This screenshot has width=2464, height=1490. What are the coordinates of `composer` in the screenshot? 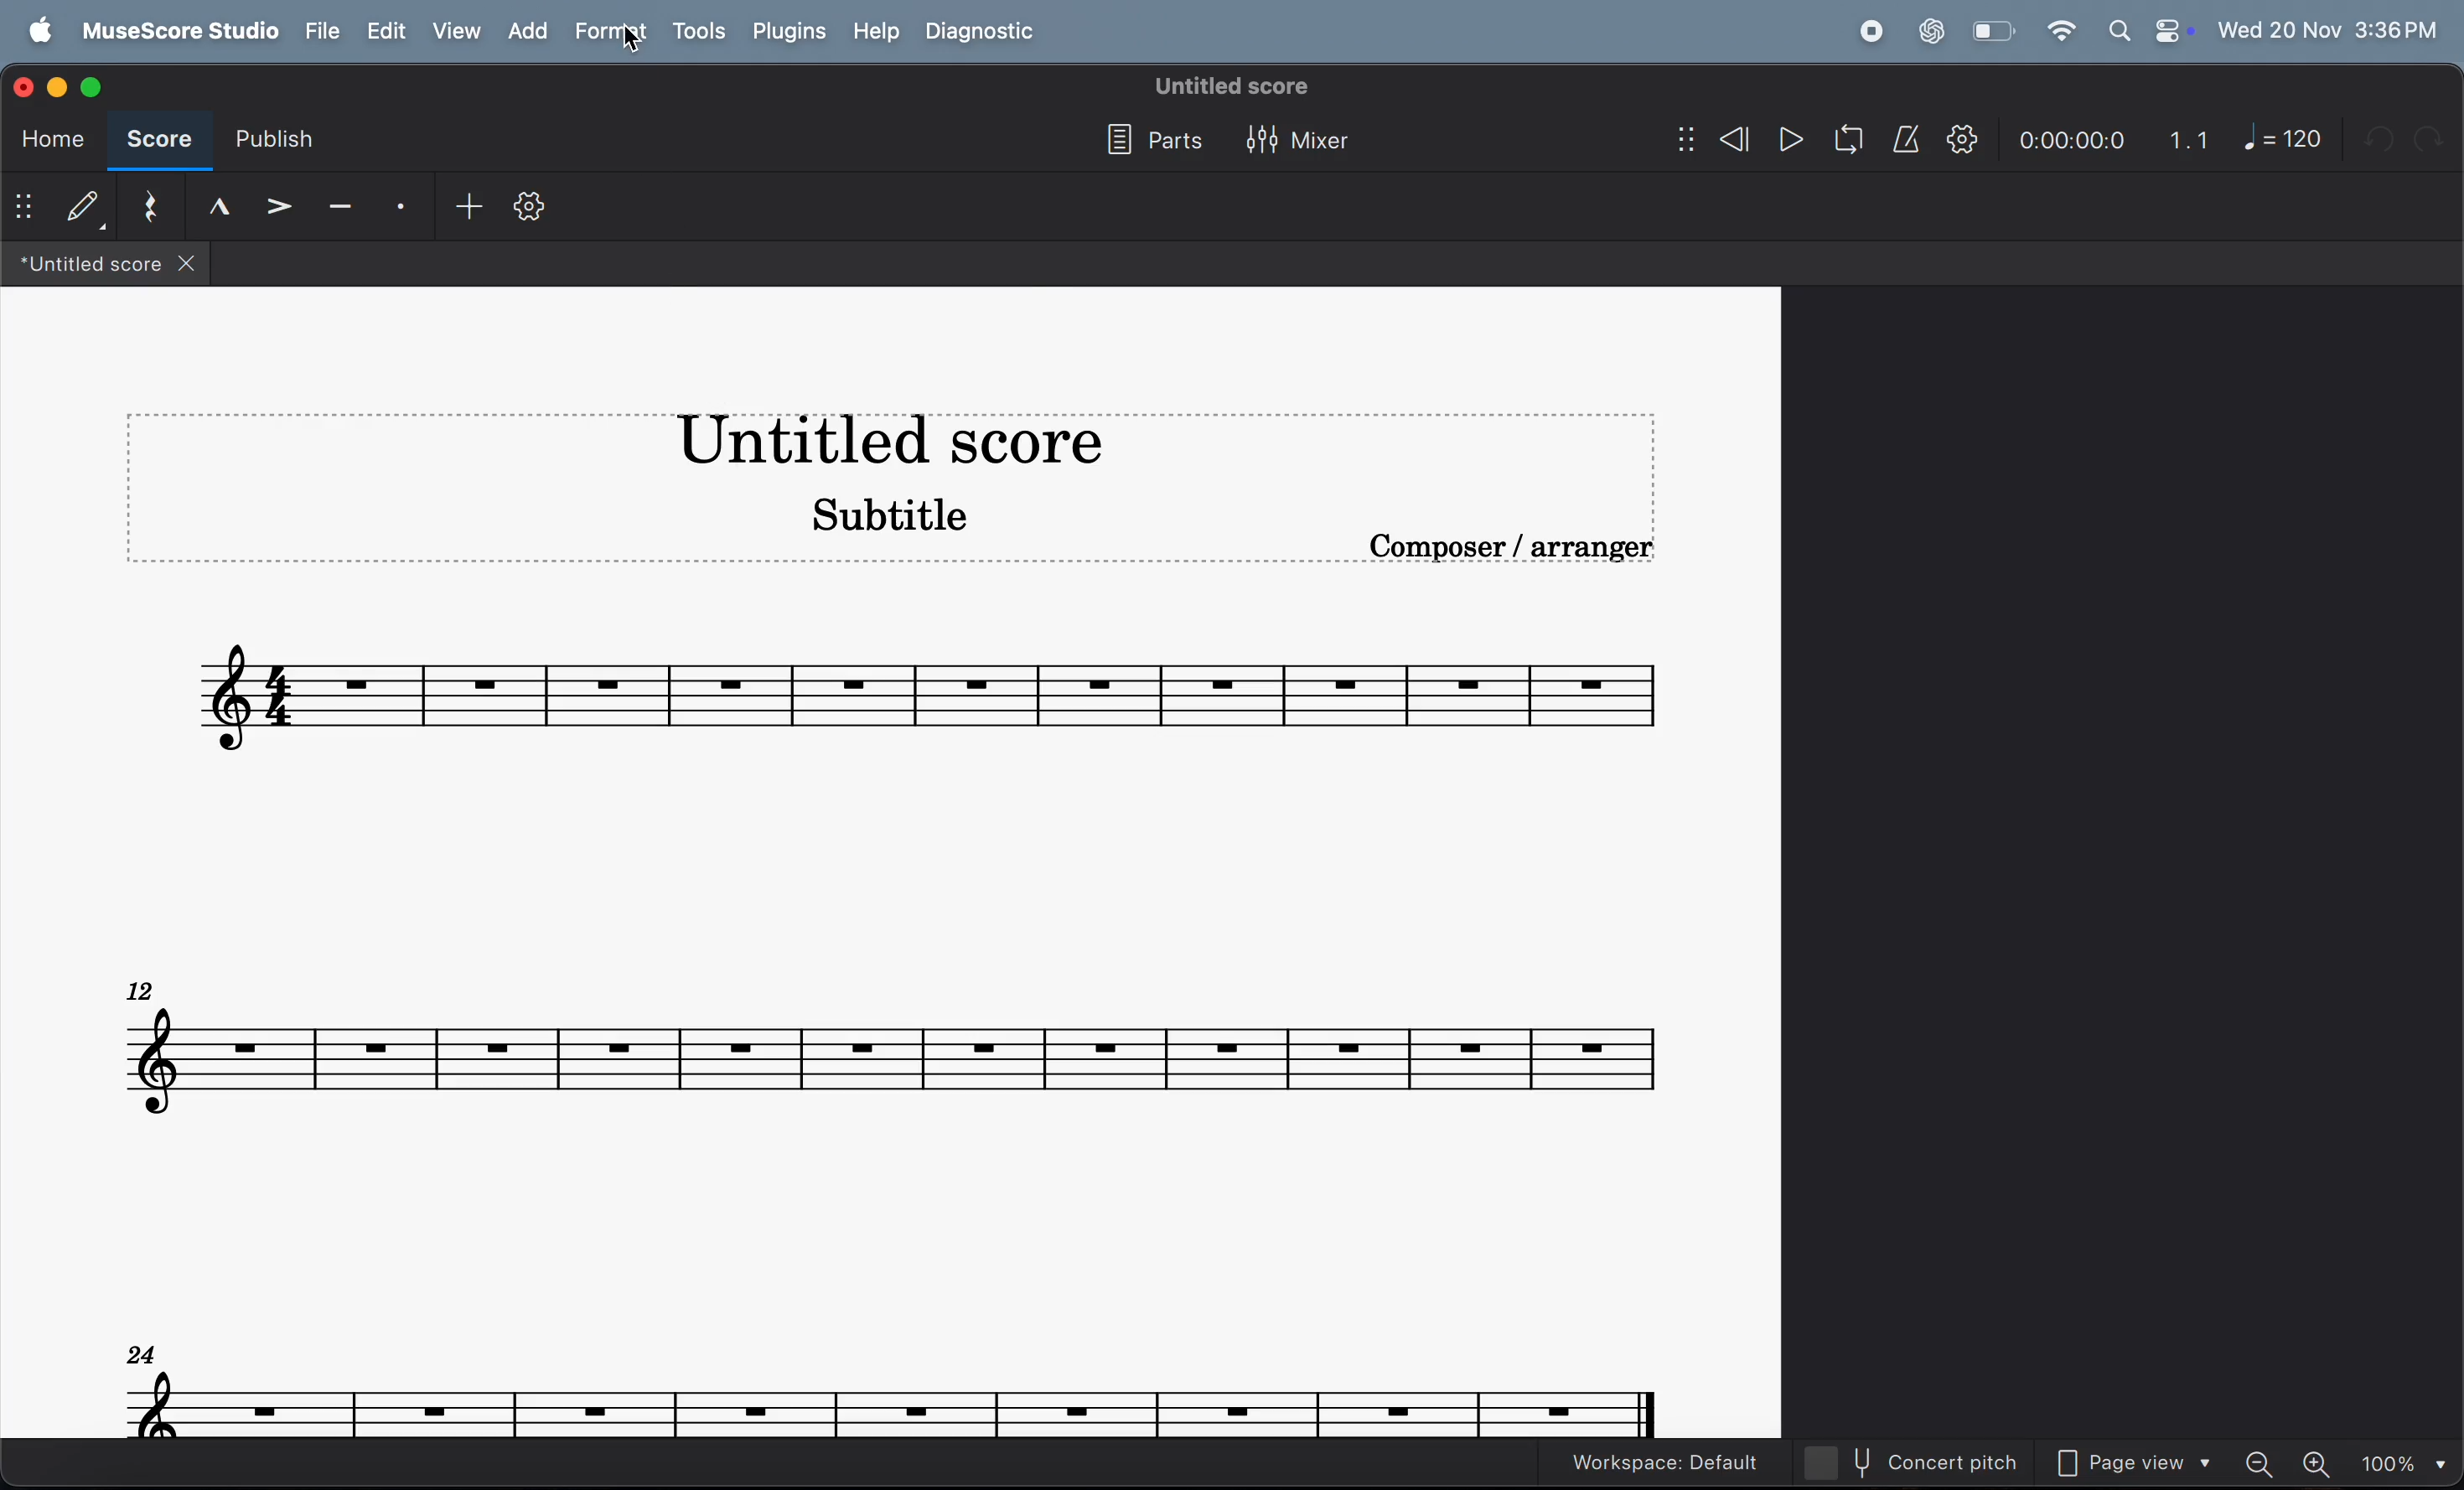 It's located at (1517, 552).